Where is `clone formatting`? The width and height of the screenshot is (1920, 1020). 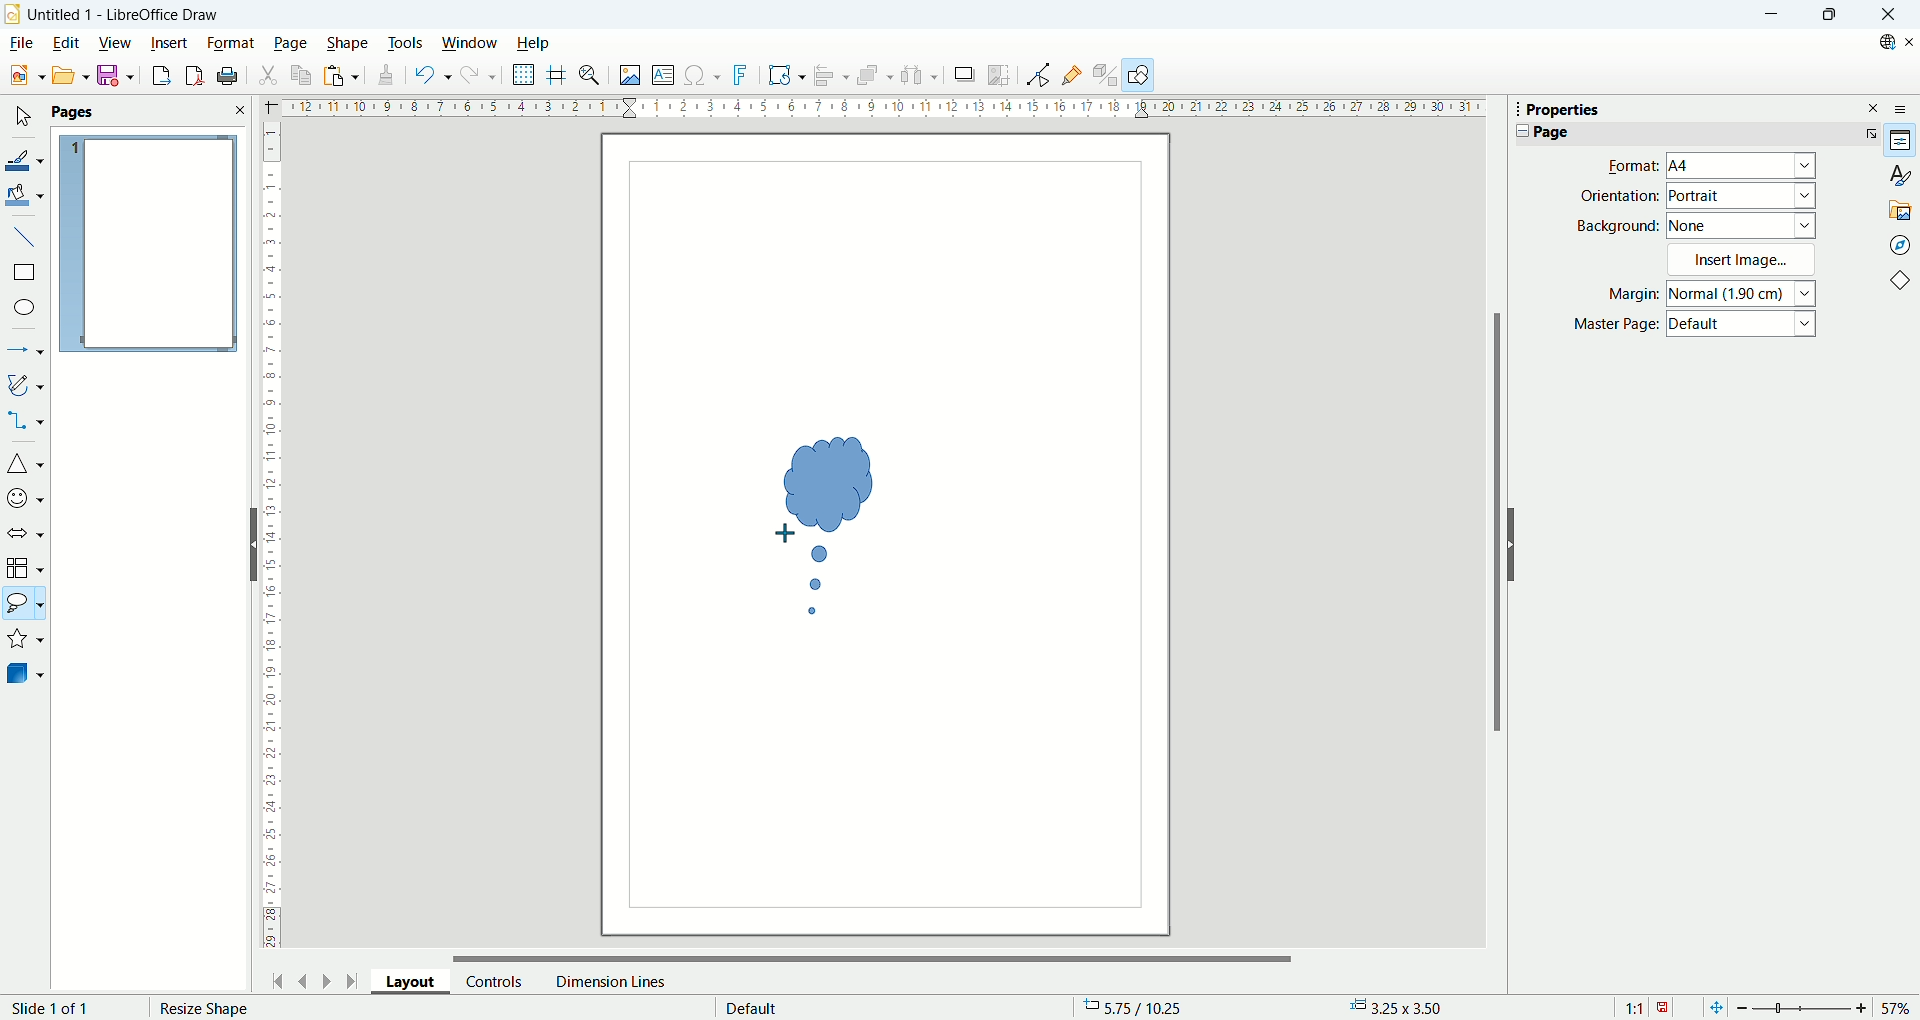 clone formatting is located at coordinates (383, 76).